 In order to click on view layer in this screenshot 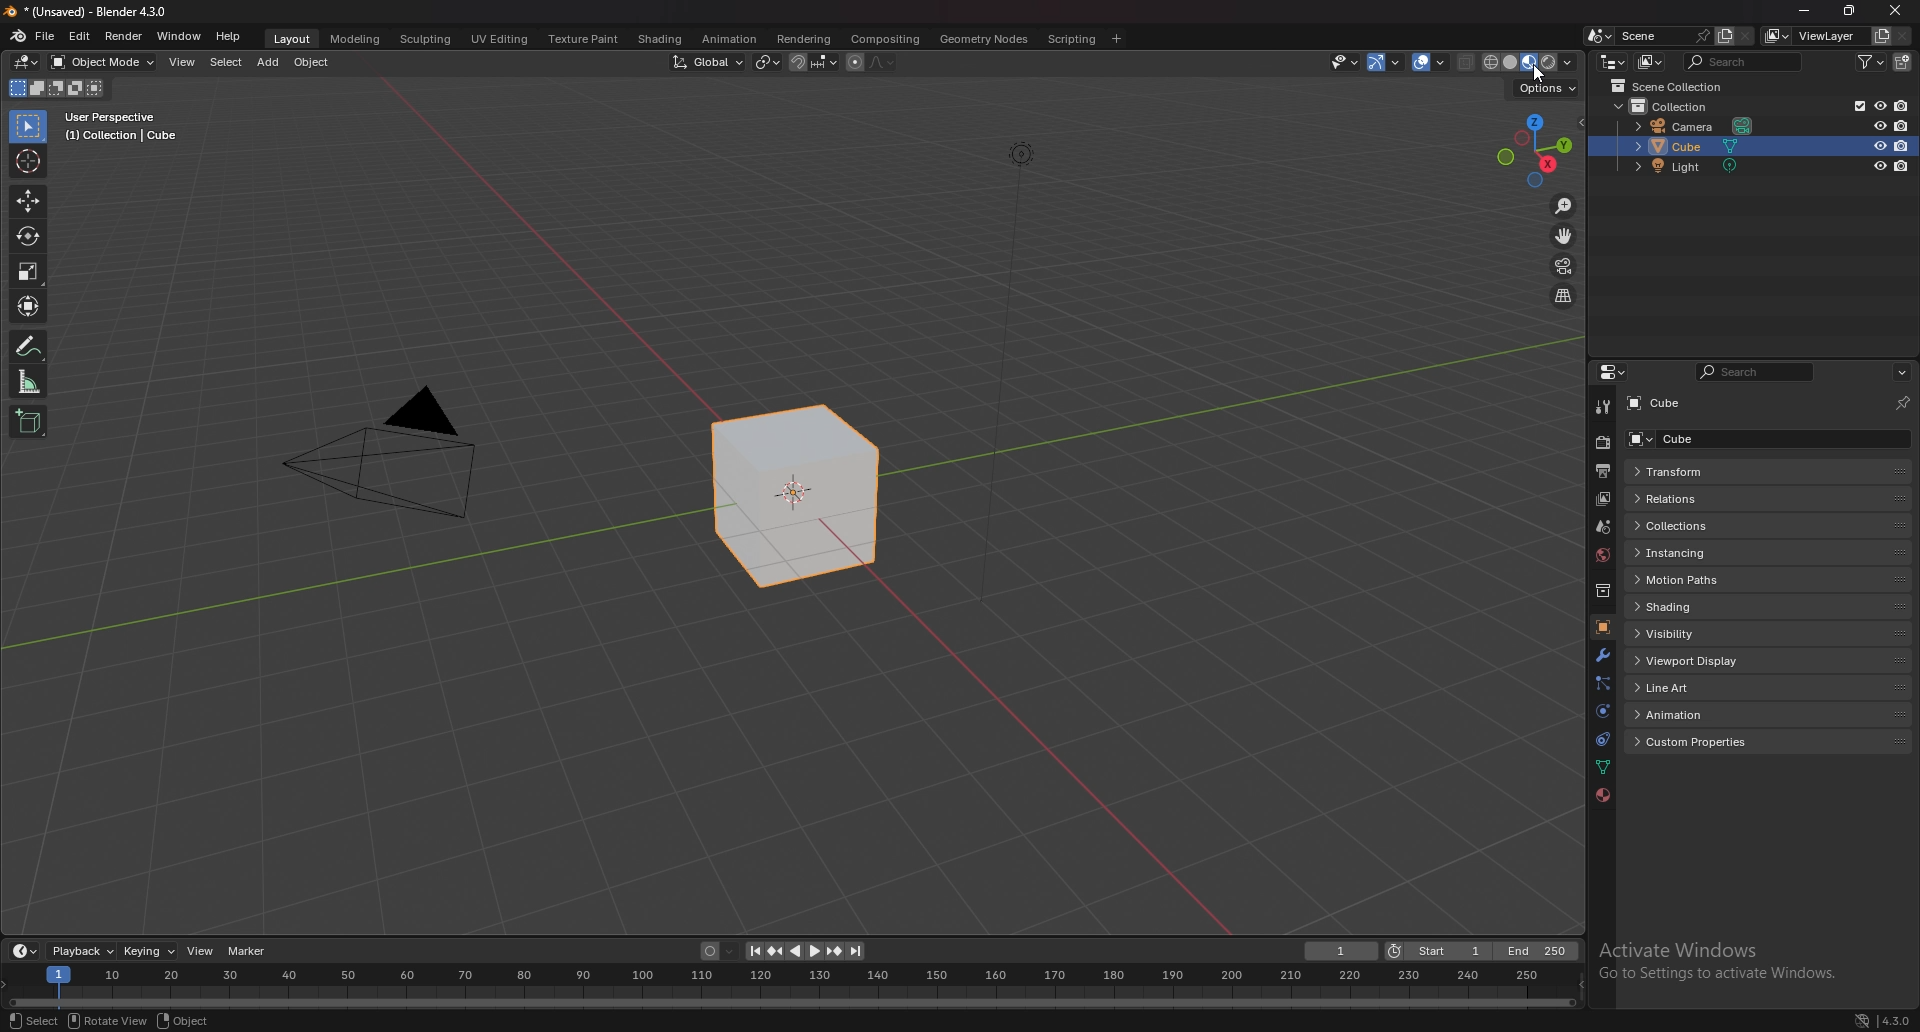, I will do `click(1814, 35)`.